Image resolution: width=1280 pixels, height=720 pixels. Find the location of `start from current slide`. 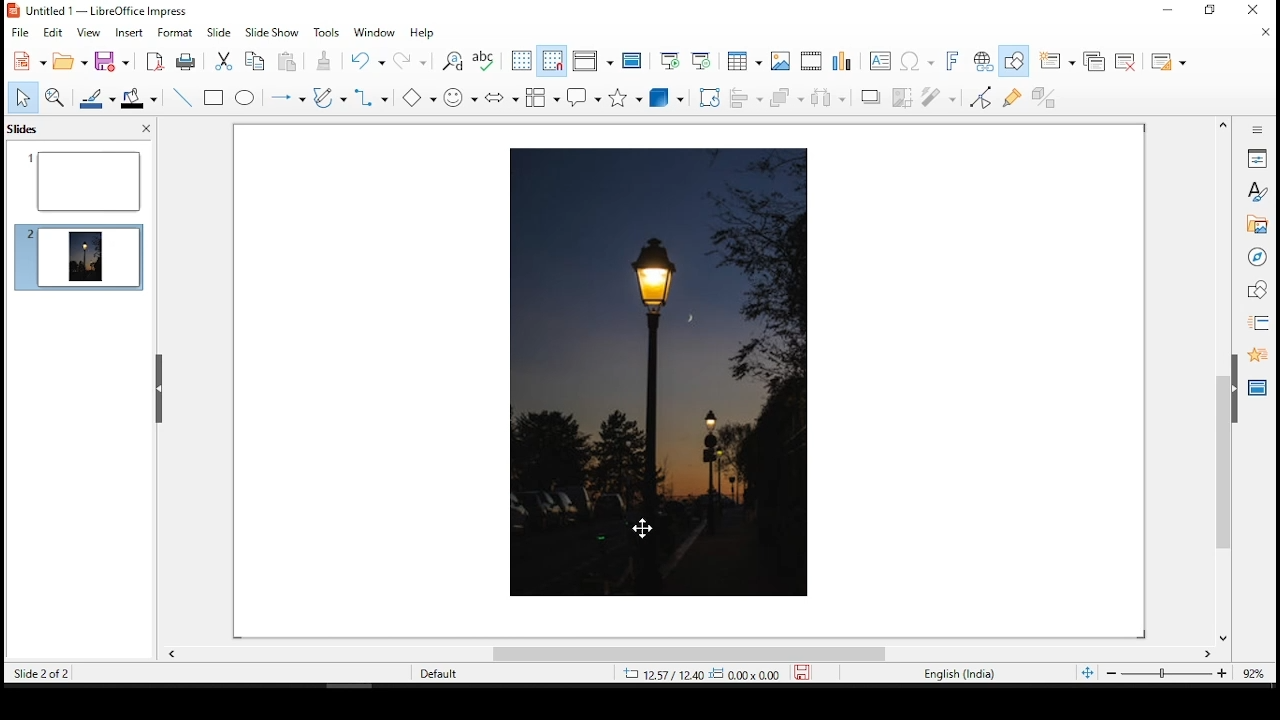

start from current slide is located at coordinates (703, 59).